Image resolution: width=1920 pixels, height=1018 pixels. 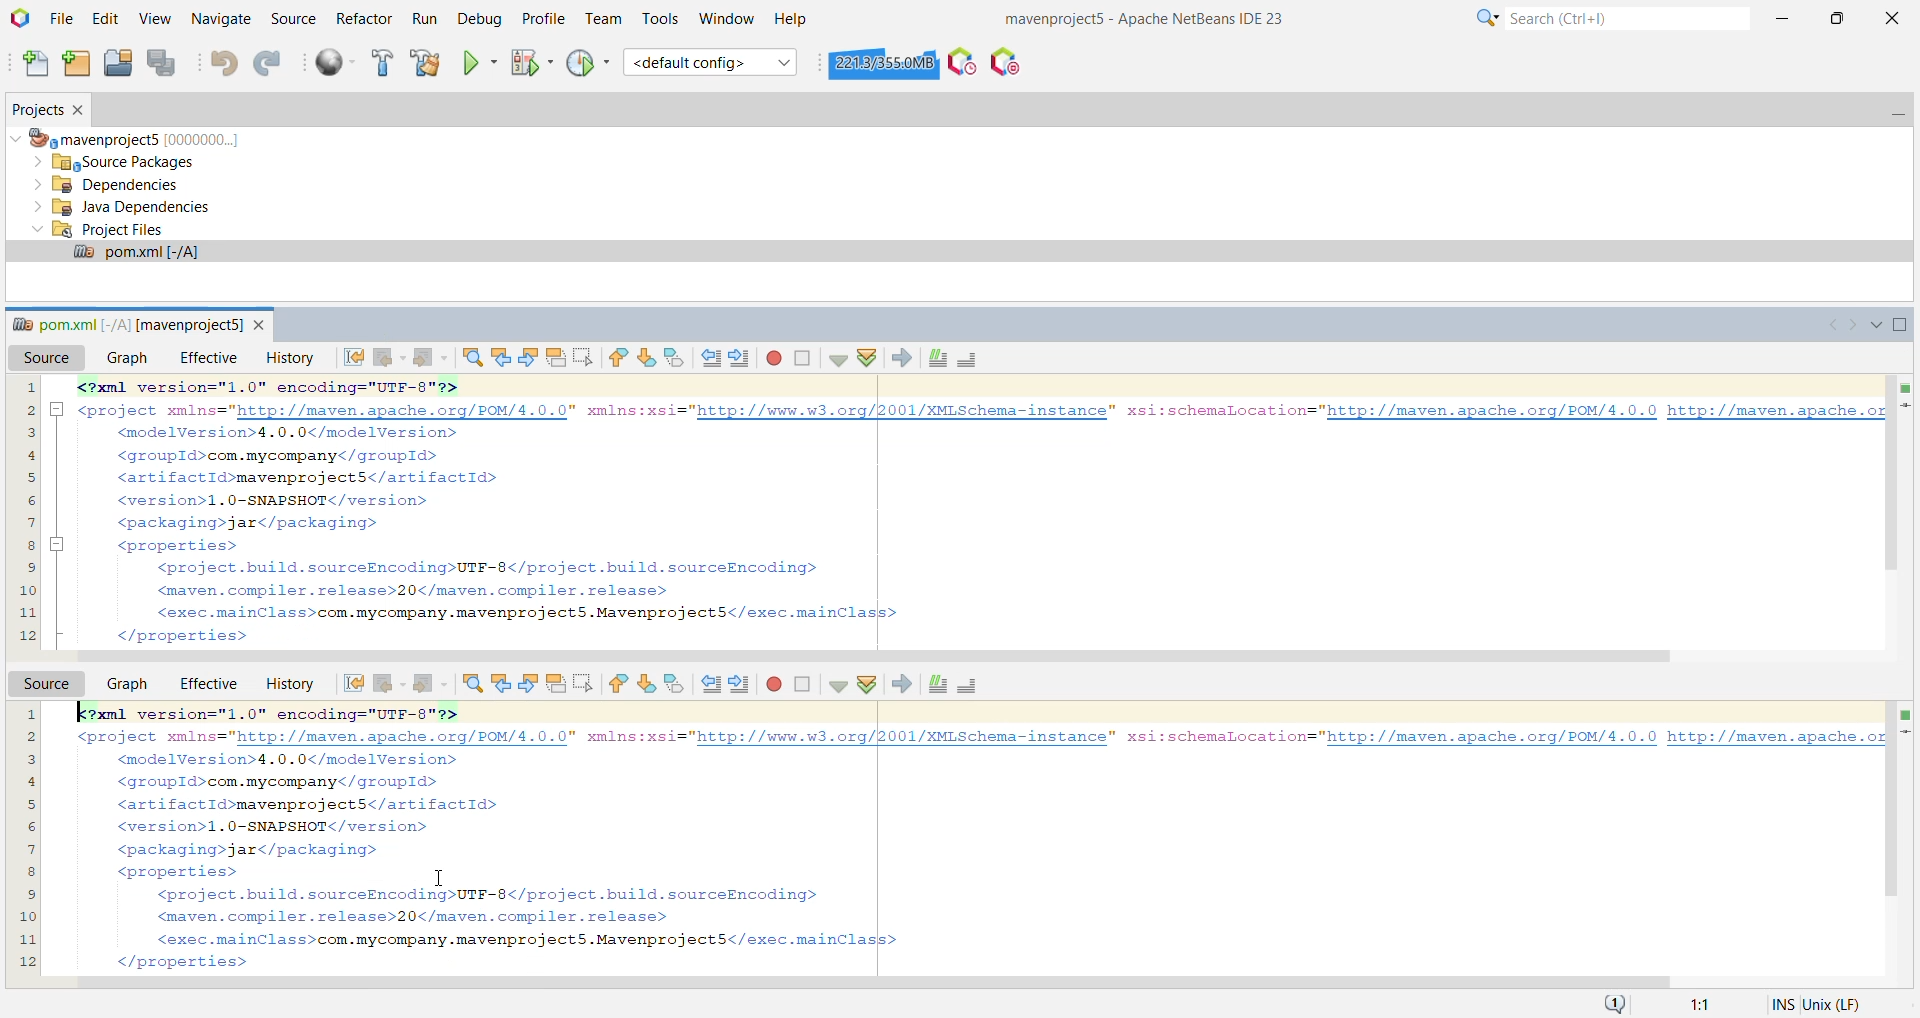 What do you see at coordinates (132, 137) in the screenshot?
I see `mavenproject5` at bounding box center [132, 137].